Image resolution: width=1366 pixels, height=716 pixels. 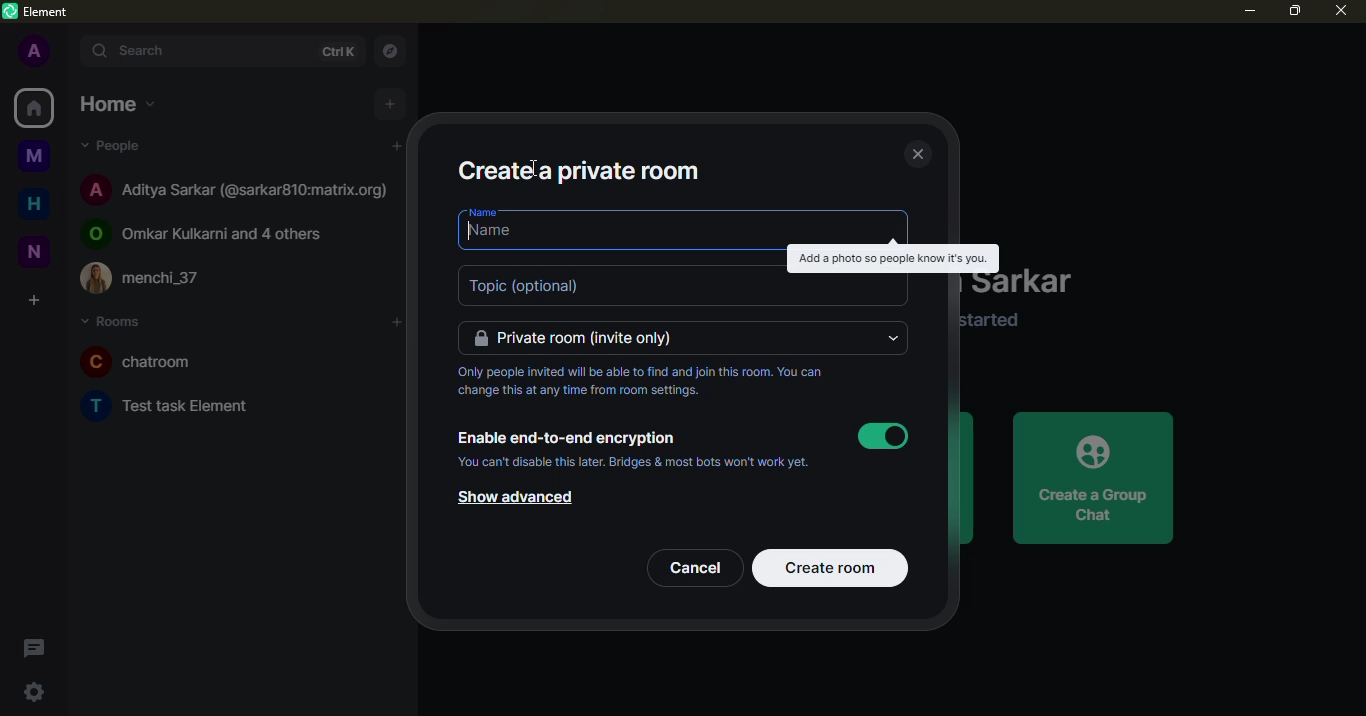 I want to click on name, so click(x=483, y=213).